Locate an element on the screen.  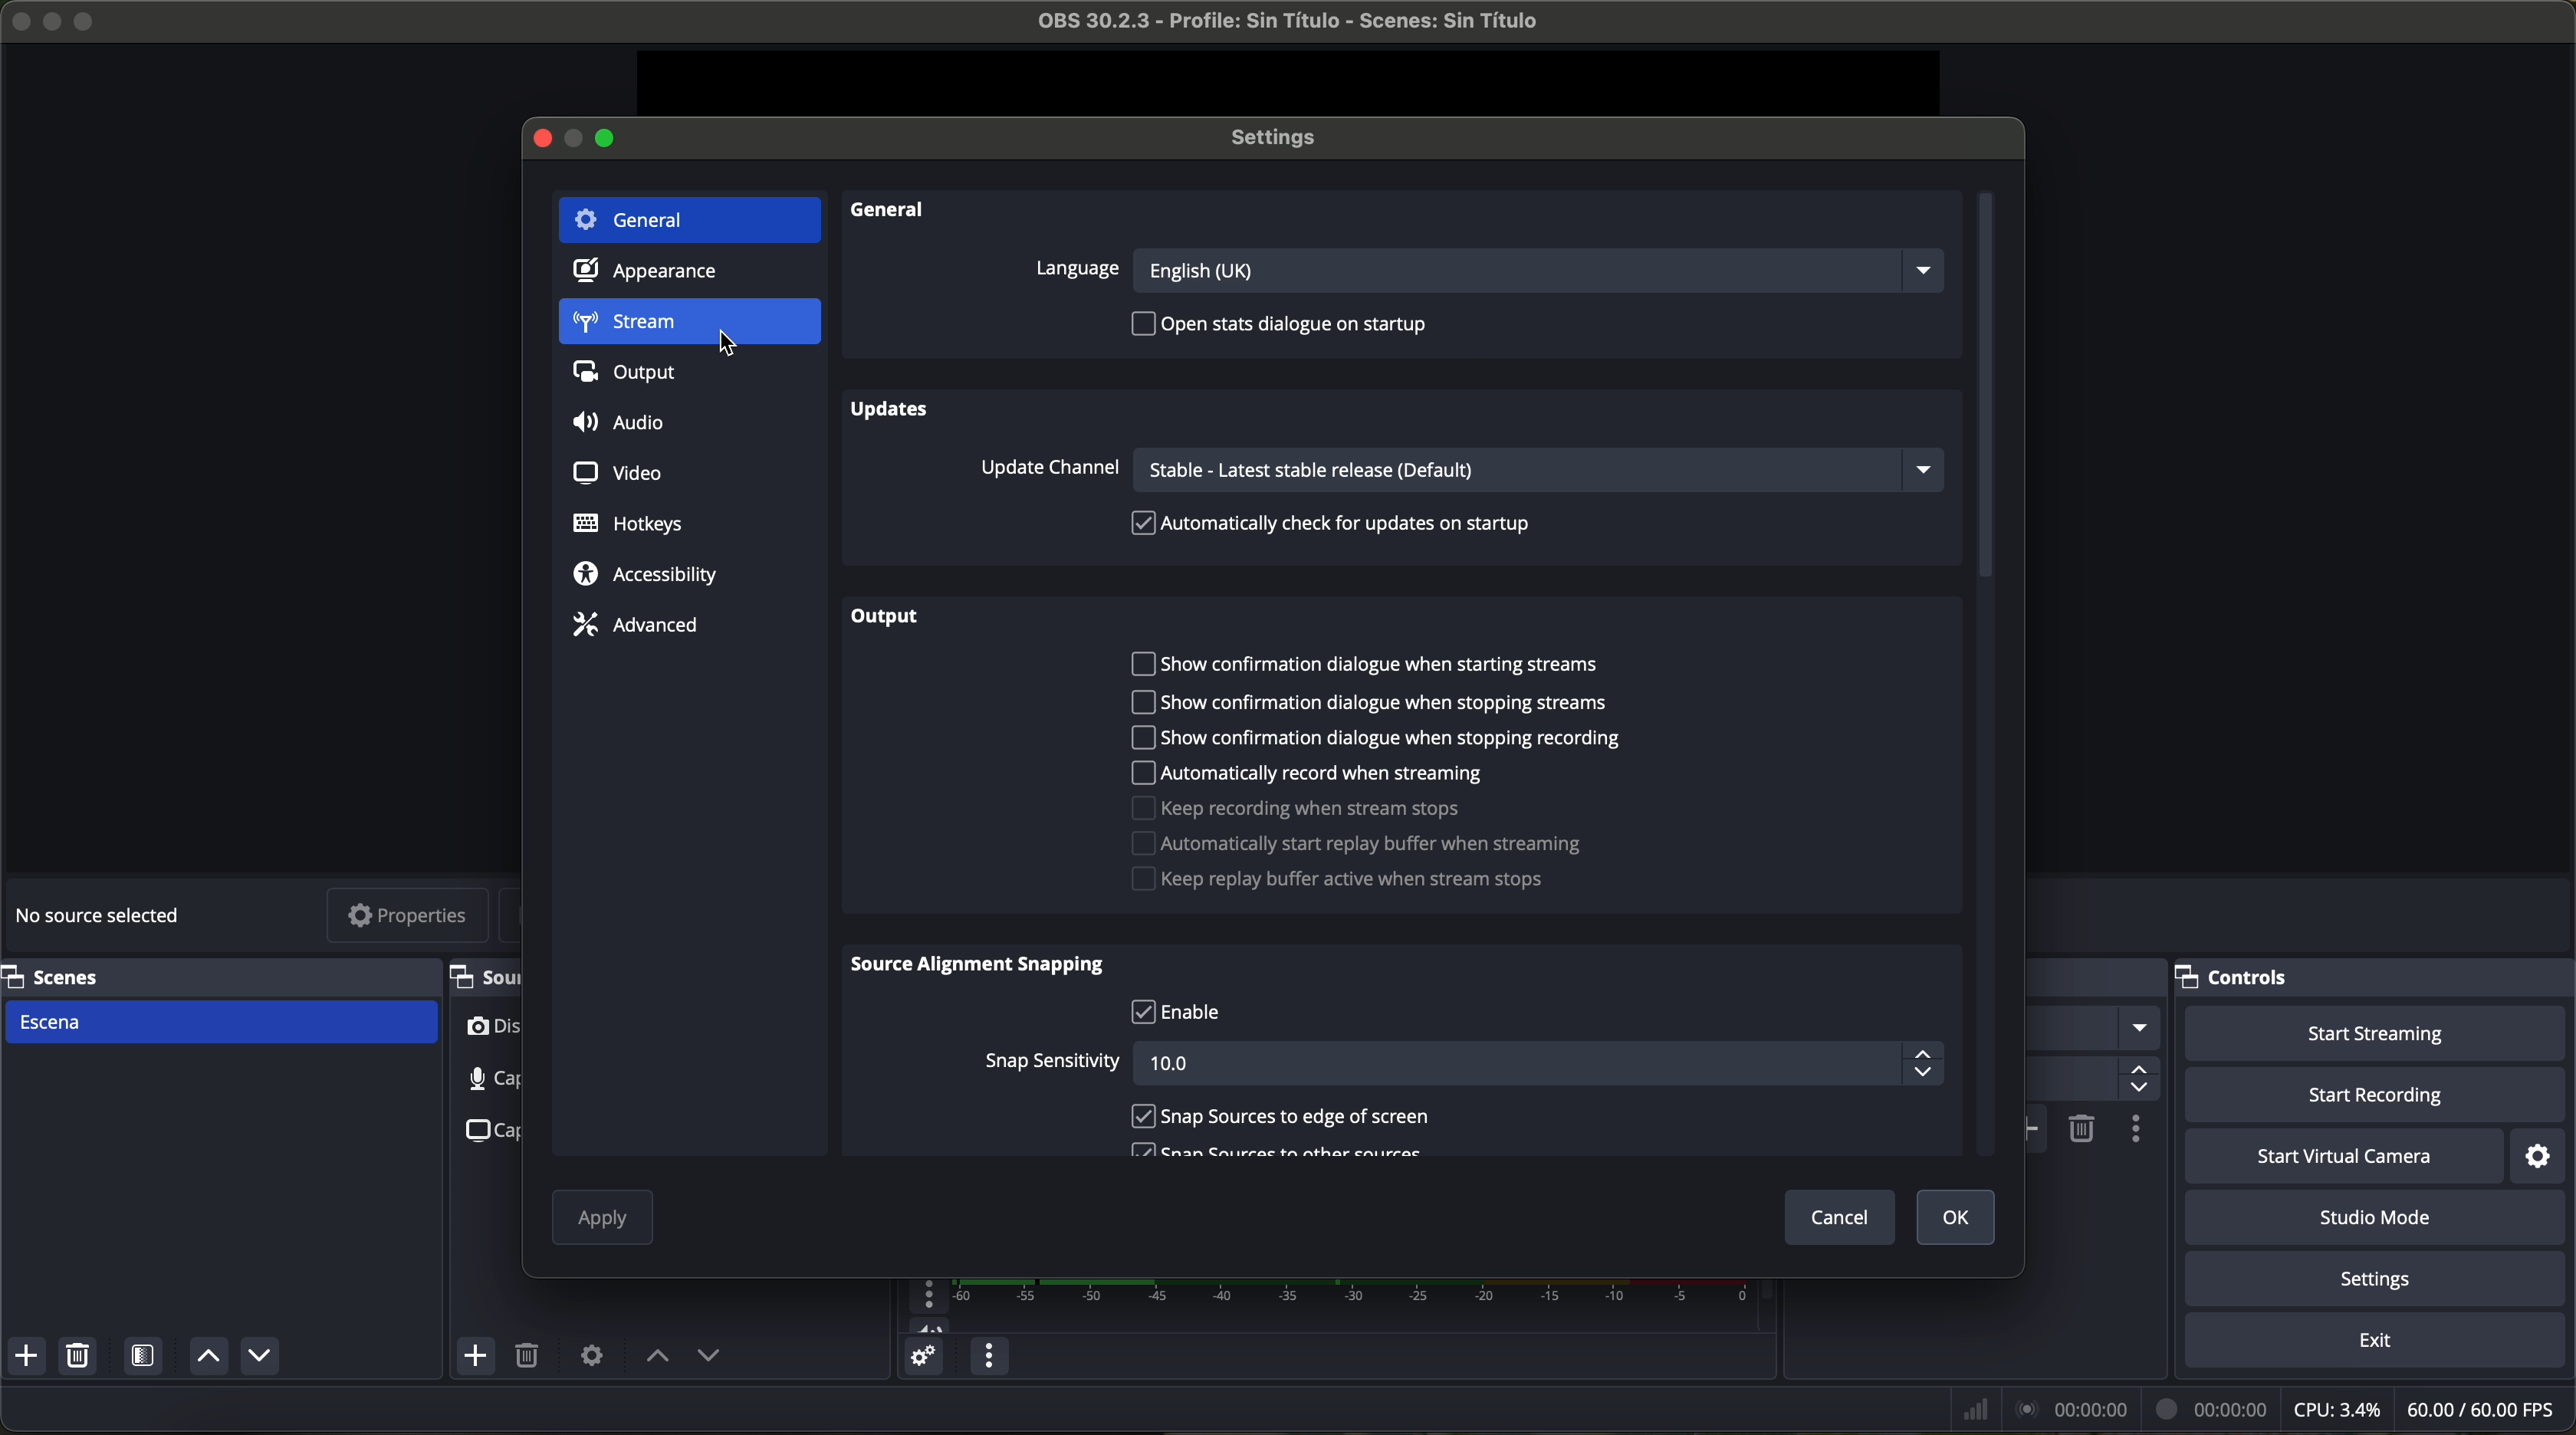
open source properties is located at coordinates (591, 1354).